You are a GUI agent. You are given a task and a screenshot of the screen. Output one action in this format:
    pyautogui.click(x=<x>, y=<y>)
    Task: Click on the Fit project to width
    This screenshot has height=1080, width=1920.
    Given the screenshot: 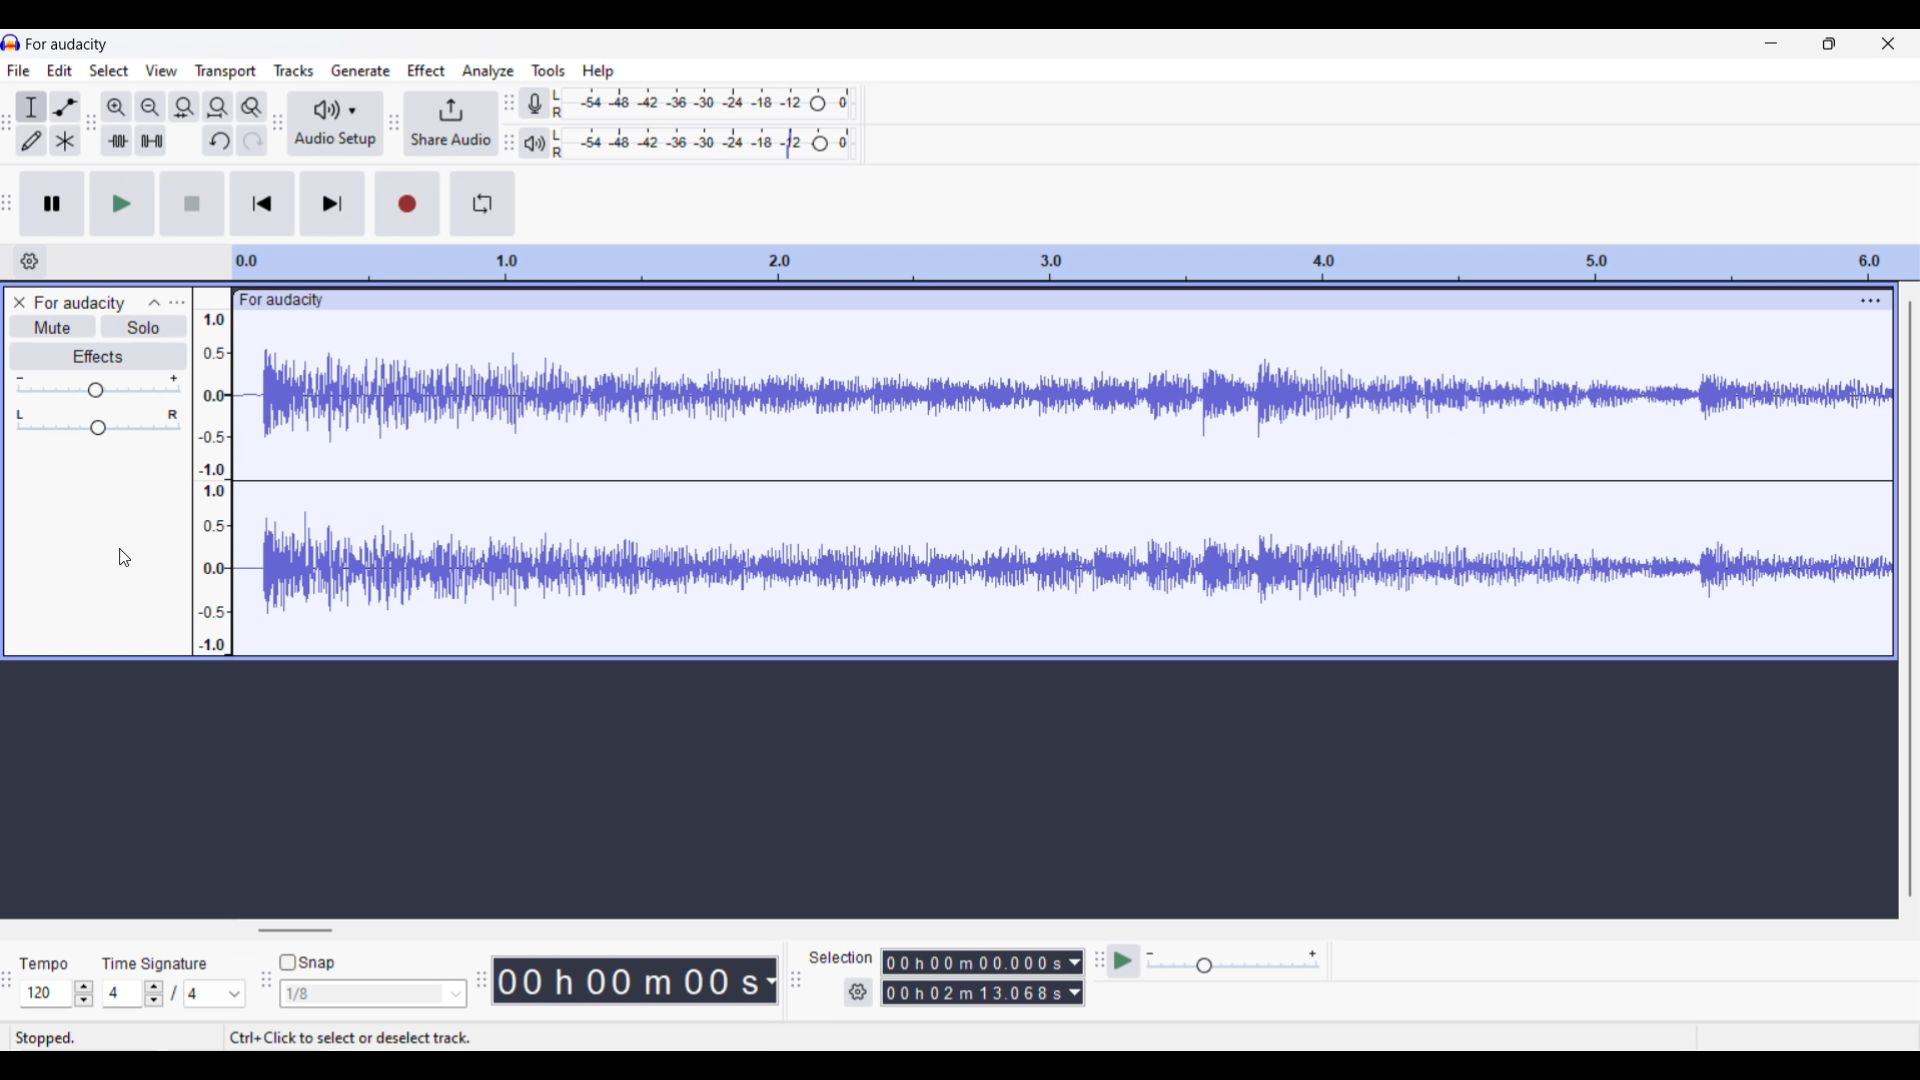 What is the action you would take?
    pyautogui.click(x=218, y=106)
    